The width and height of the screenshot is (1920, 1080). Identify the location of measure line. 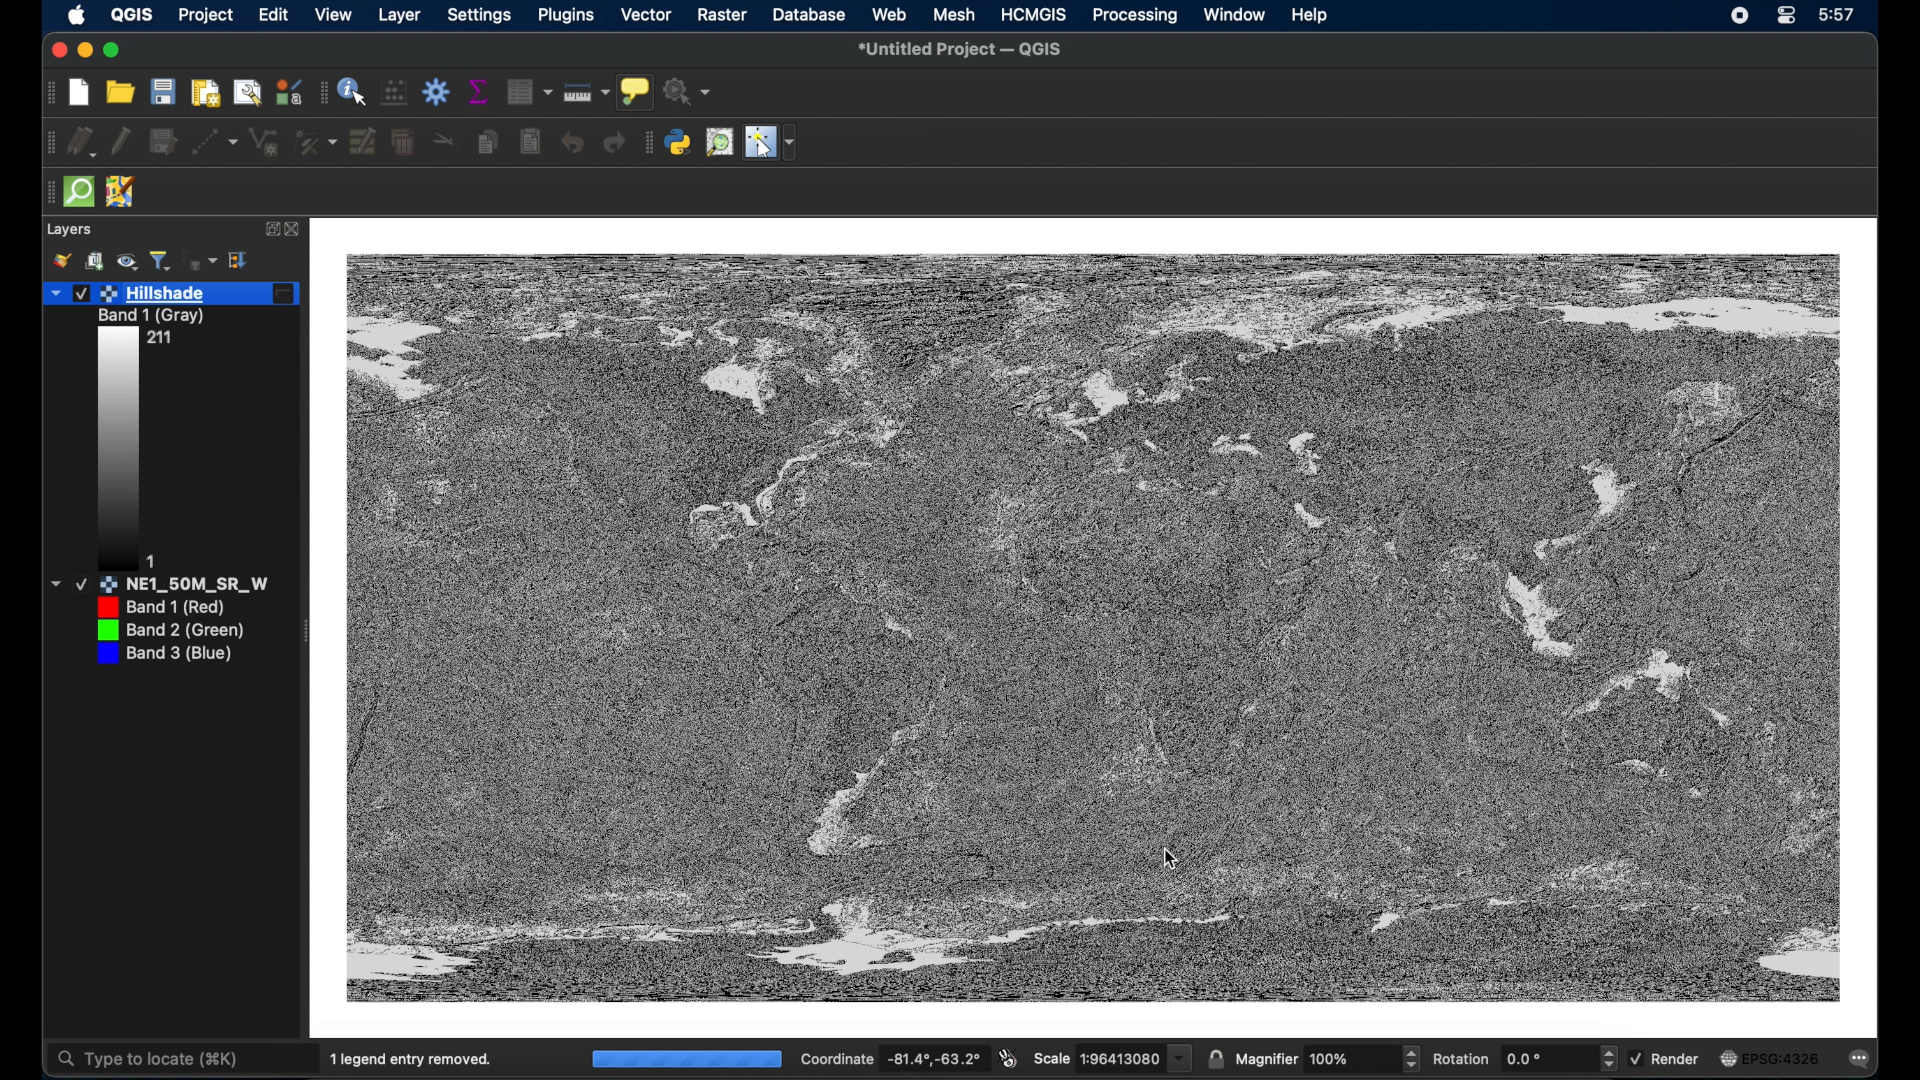
(585, 92).